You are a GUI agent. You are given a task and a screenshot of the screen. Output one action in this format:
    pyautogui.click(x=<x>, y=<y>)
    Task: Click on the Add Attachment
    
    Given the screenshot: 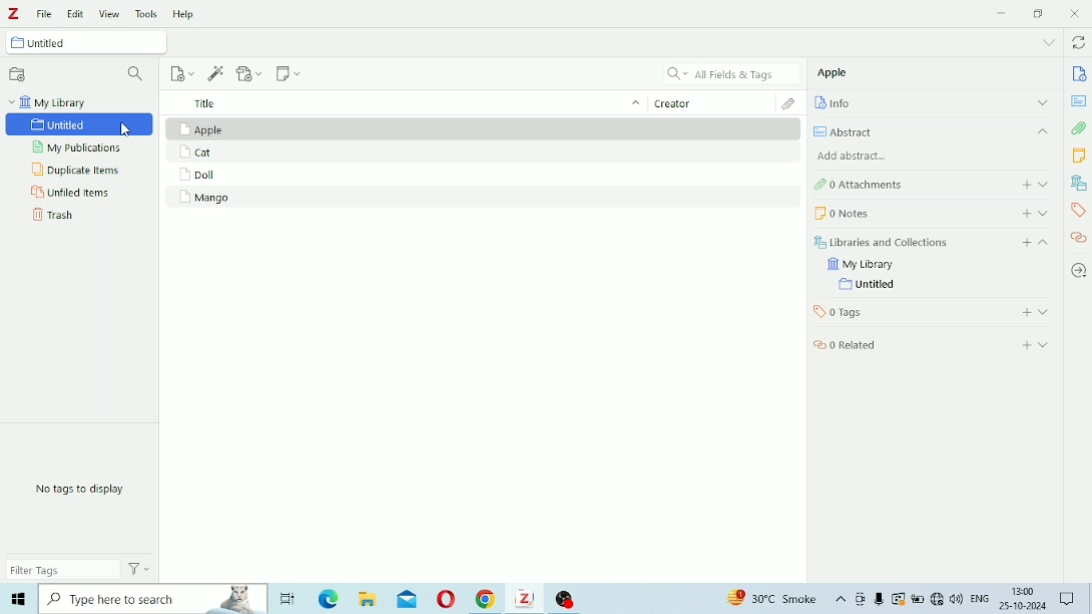 What is the action you would take?
    pyautogui.click(x=249, y=73)
    